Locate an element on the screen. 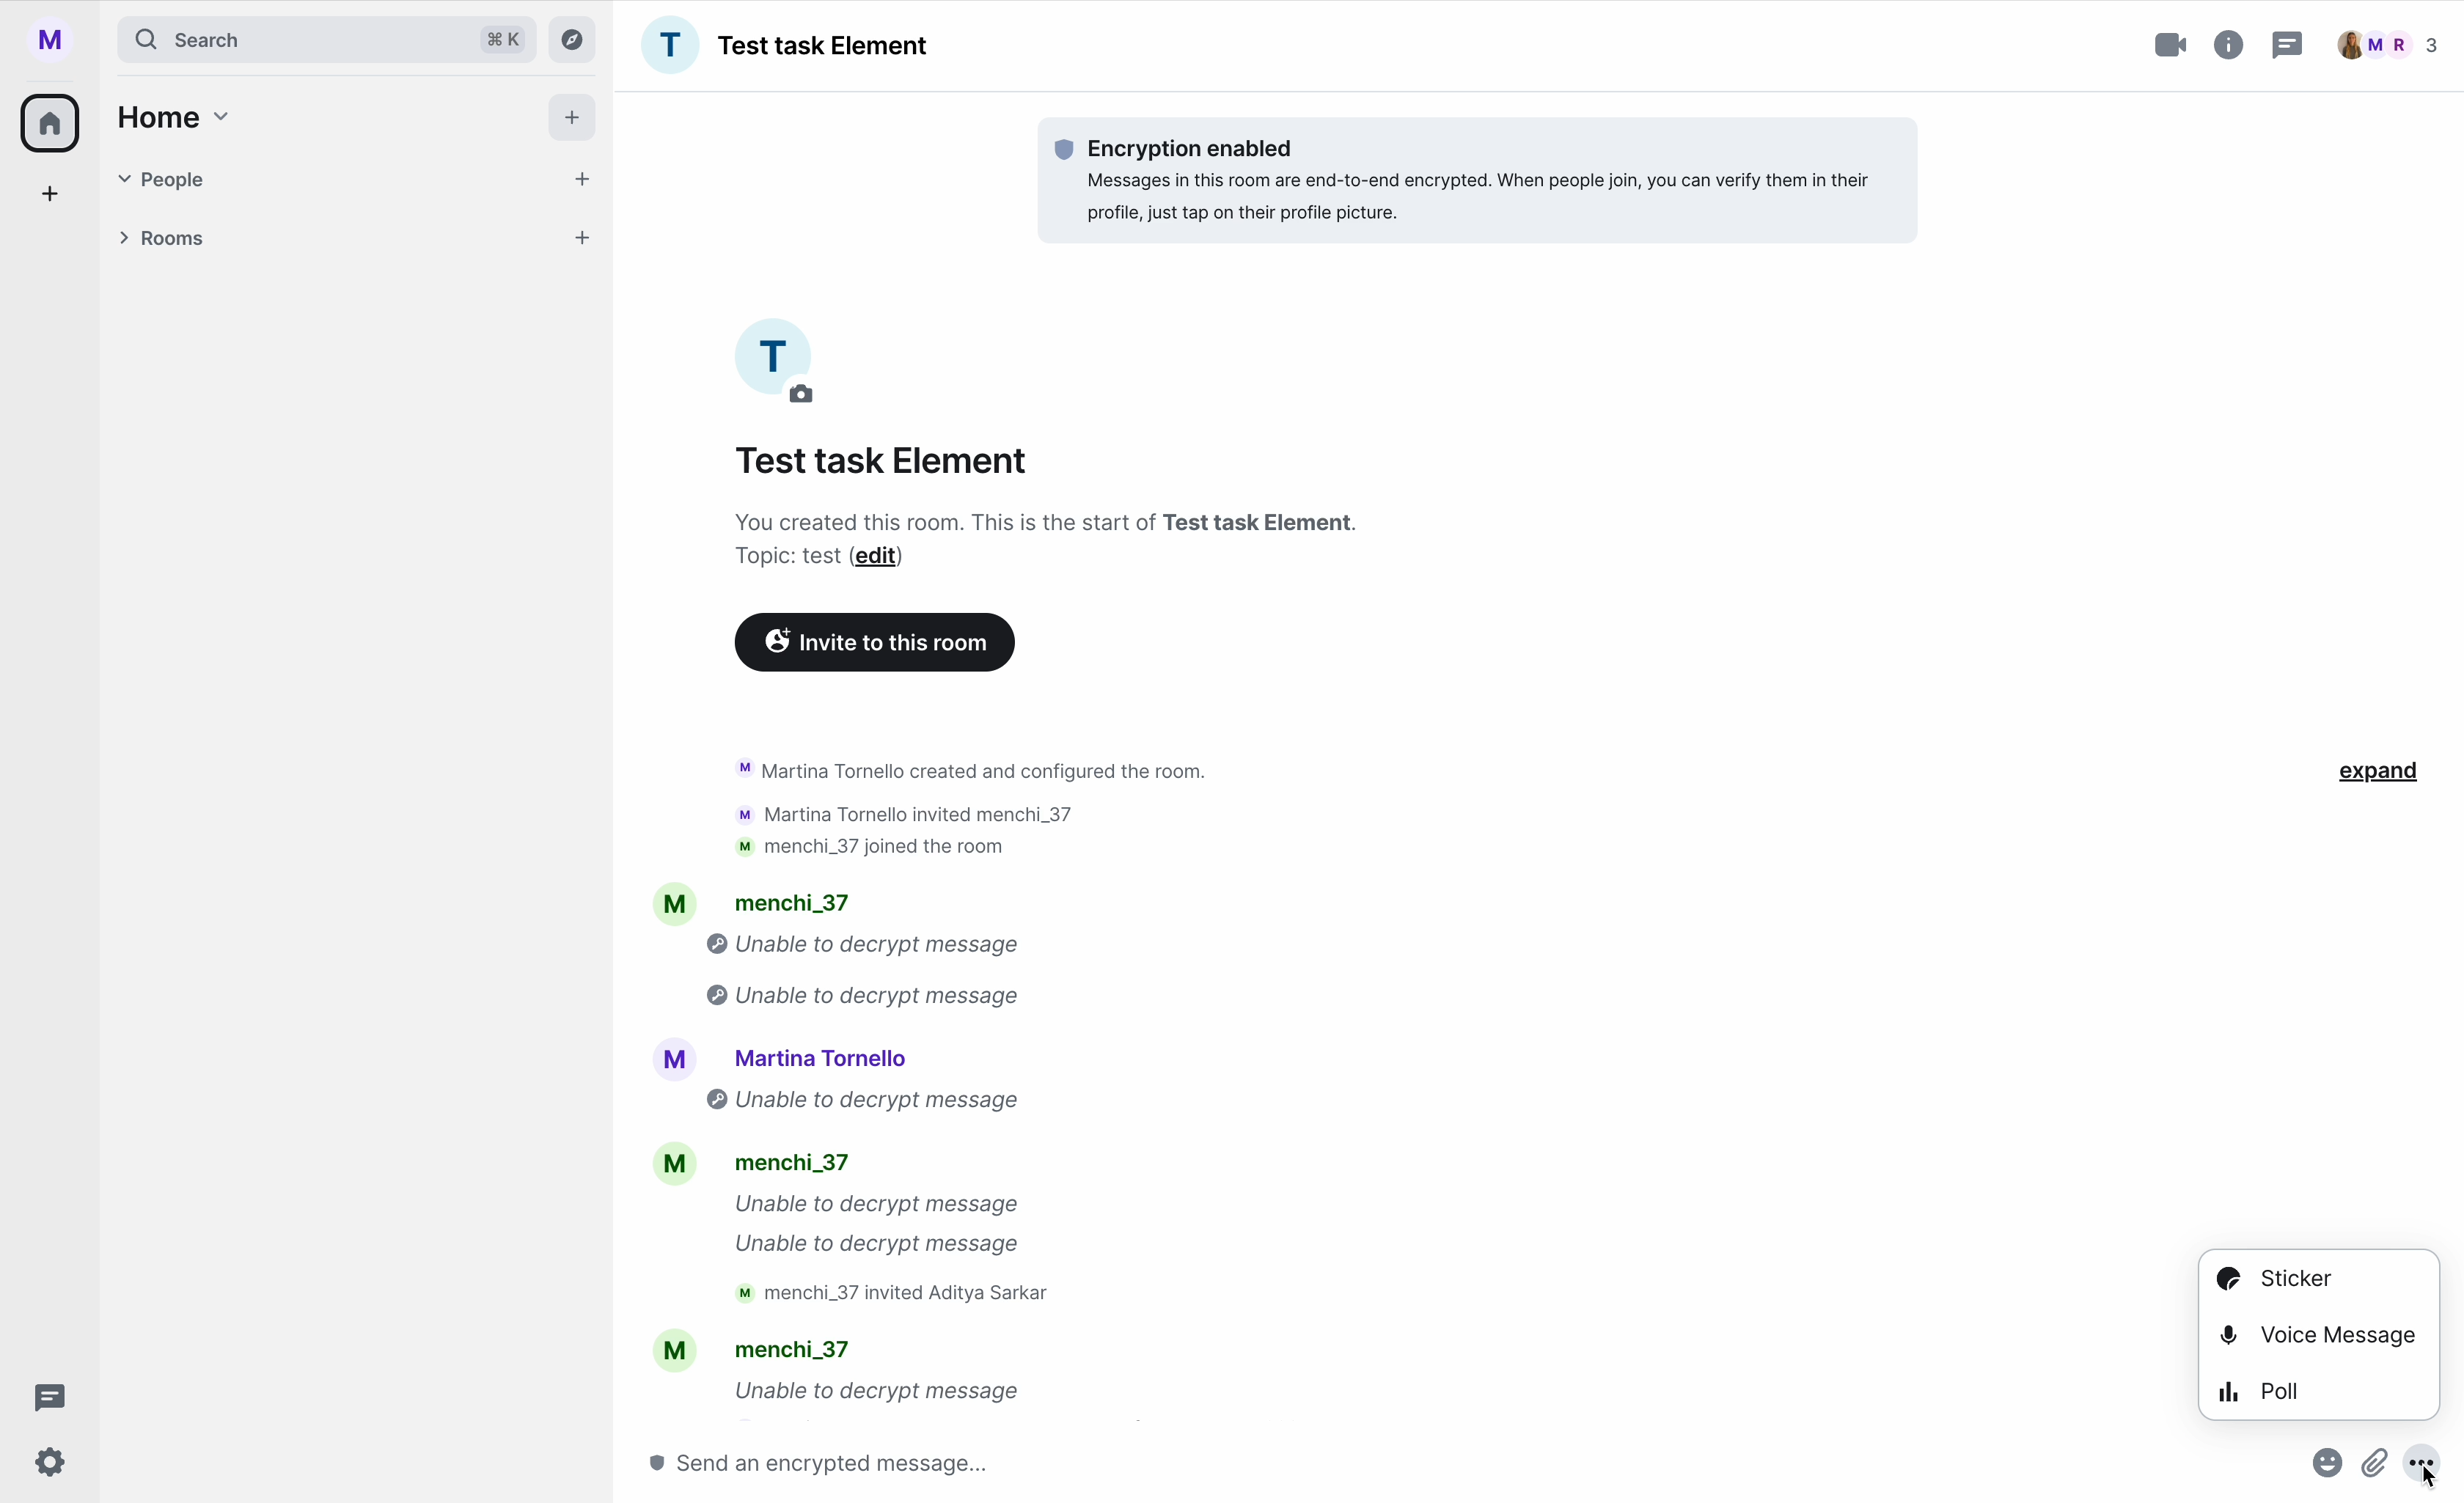  video call is located at coordinates (2173, 45).